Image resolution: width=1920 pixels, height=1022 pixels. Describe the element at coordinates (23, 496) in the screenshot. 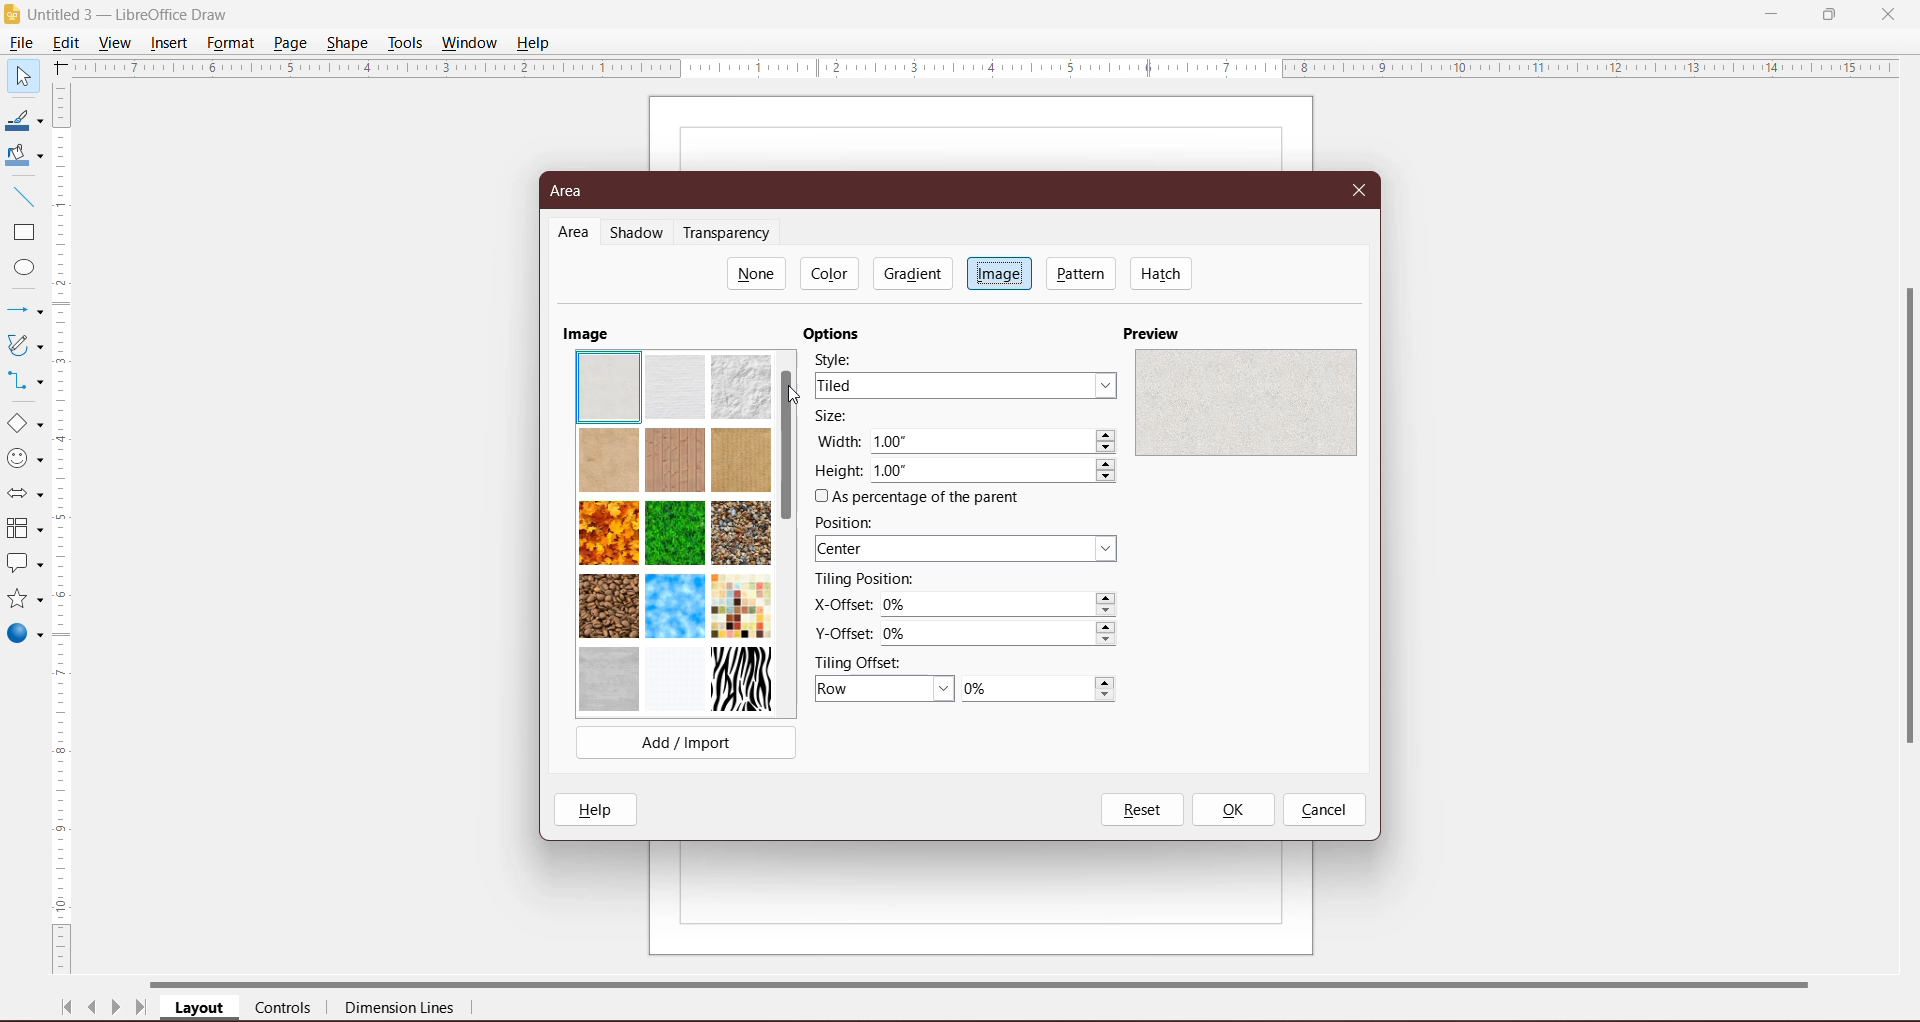

I see `Block Arrows` at that location.